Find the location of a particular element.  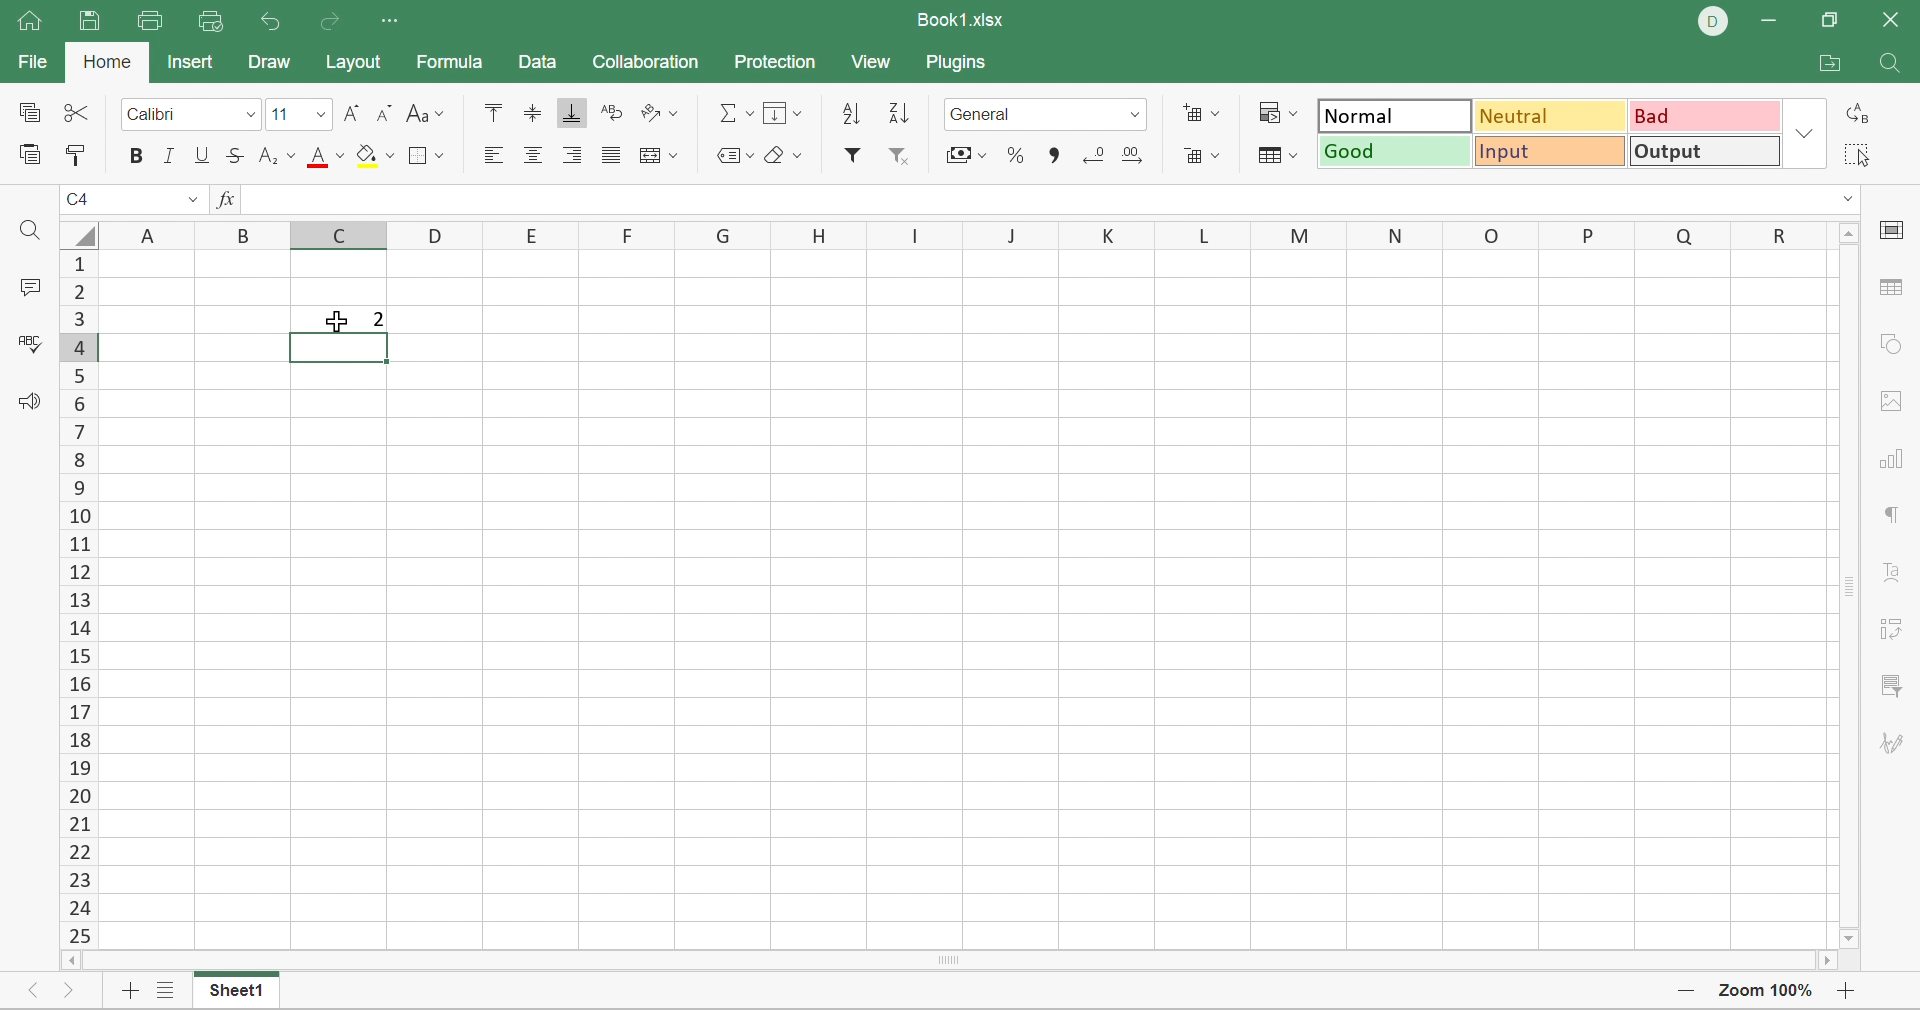

Previous is located at coordinates (27, 990).